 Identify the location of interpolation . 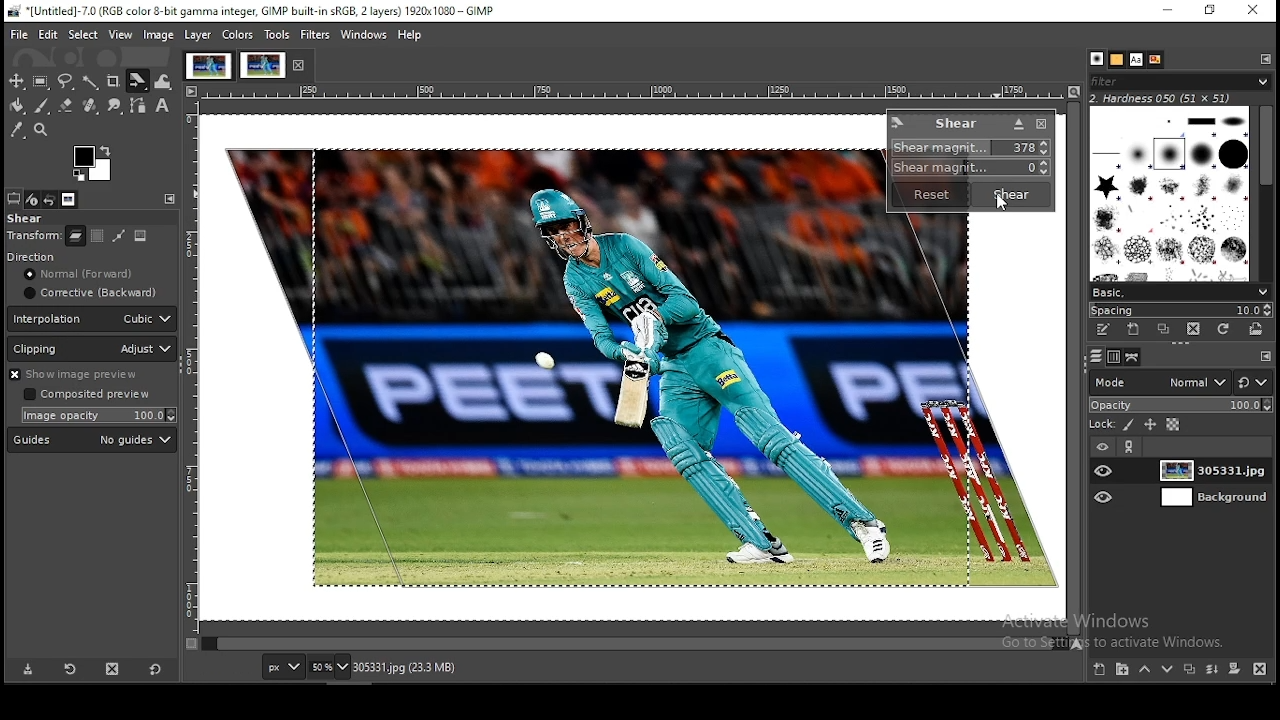
(92, 319).